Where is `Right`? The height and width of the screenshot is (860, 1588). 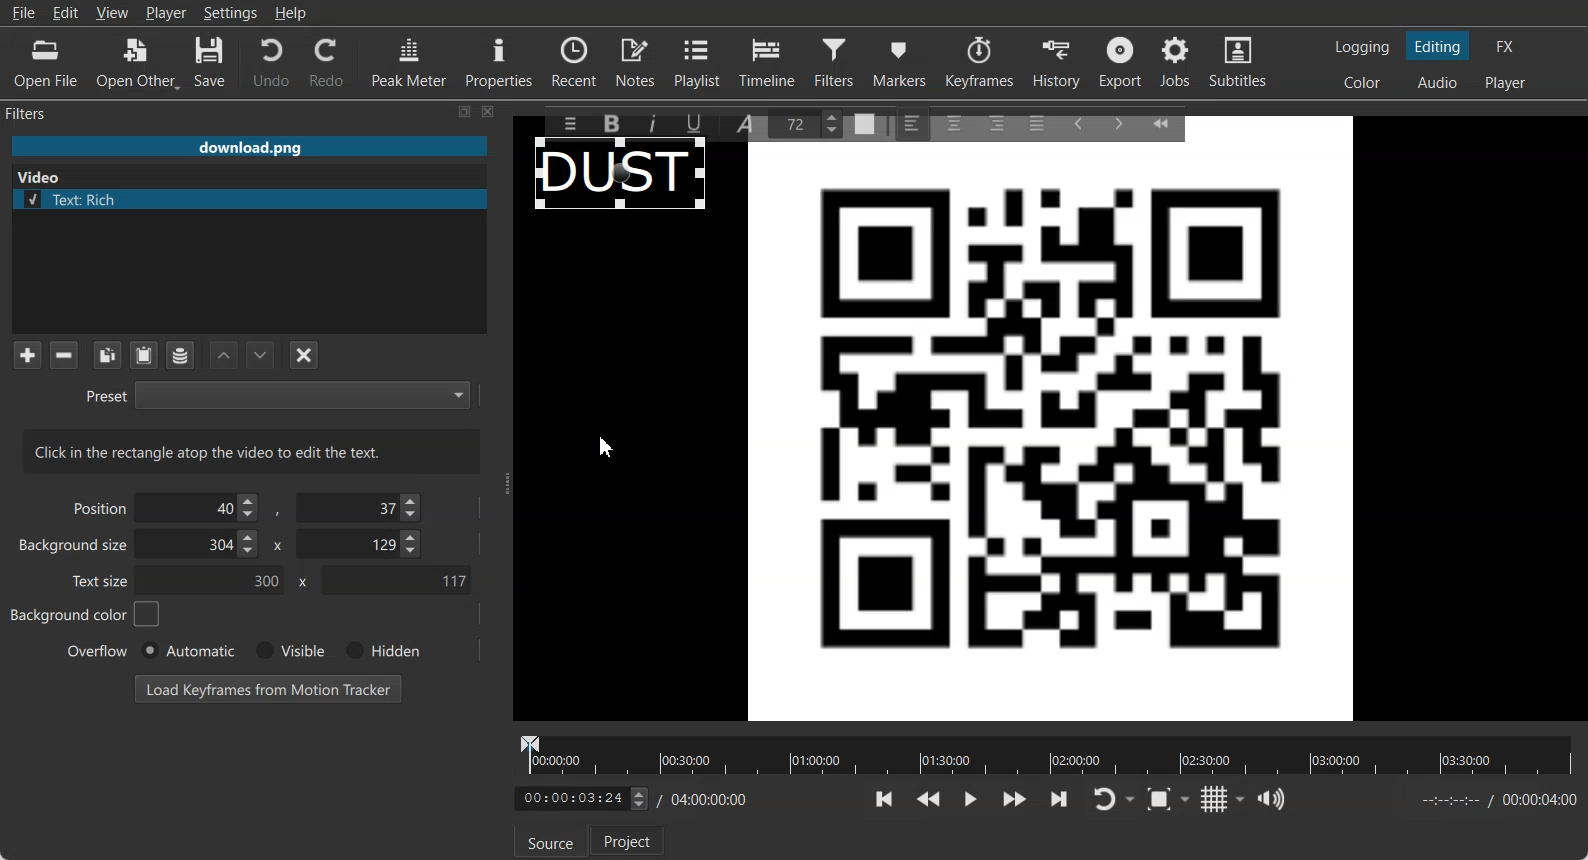
Right is located at coordinates (995, 122).